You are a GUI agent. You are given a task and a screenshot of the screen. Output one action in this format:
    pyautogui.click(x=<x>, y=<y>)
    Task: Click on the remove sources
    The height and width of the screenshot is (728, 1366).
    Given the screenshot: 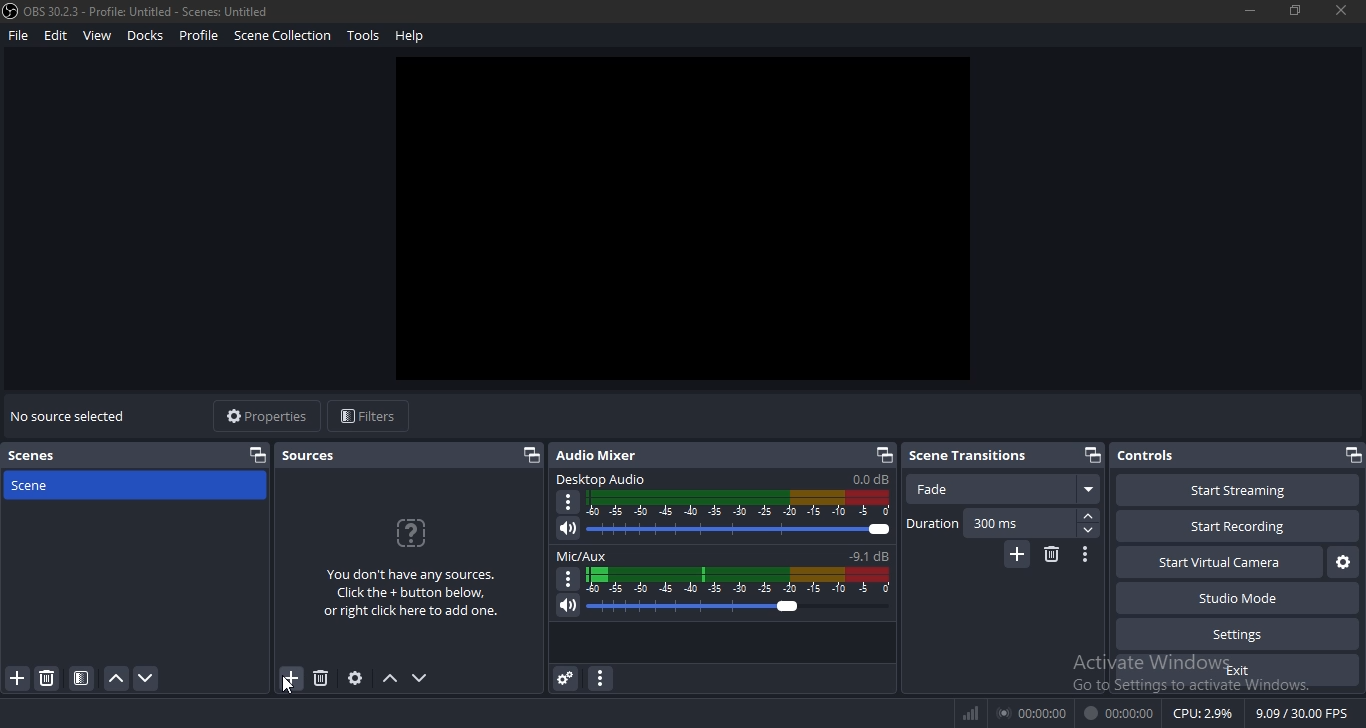 What is the action you would take?
    pyautogui.click(x=323, y=678)
    